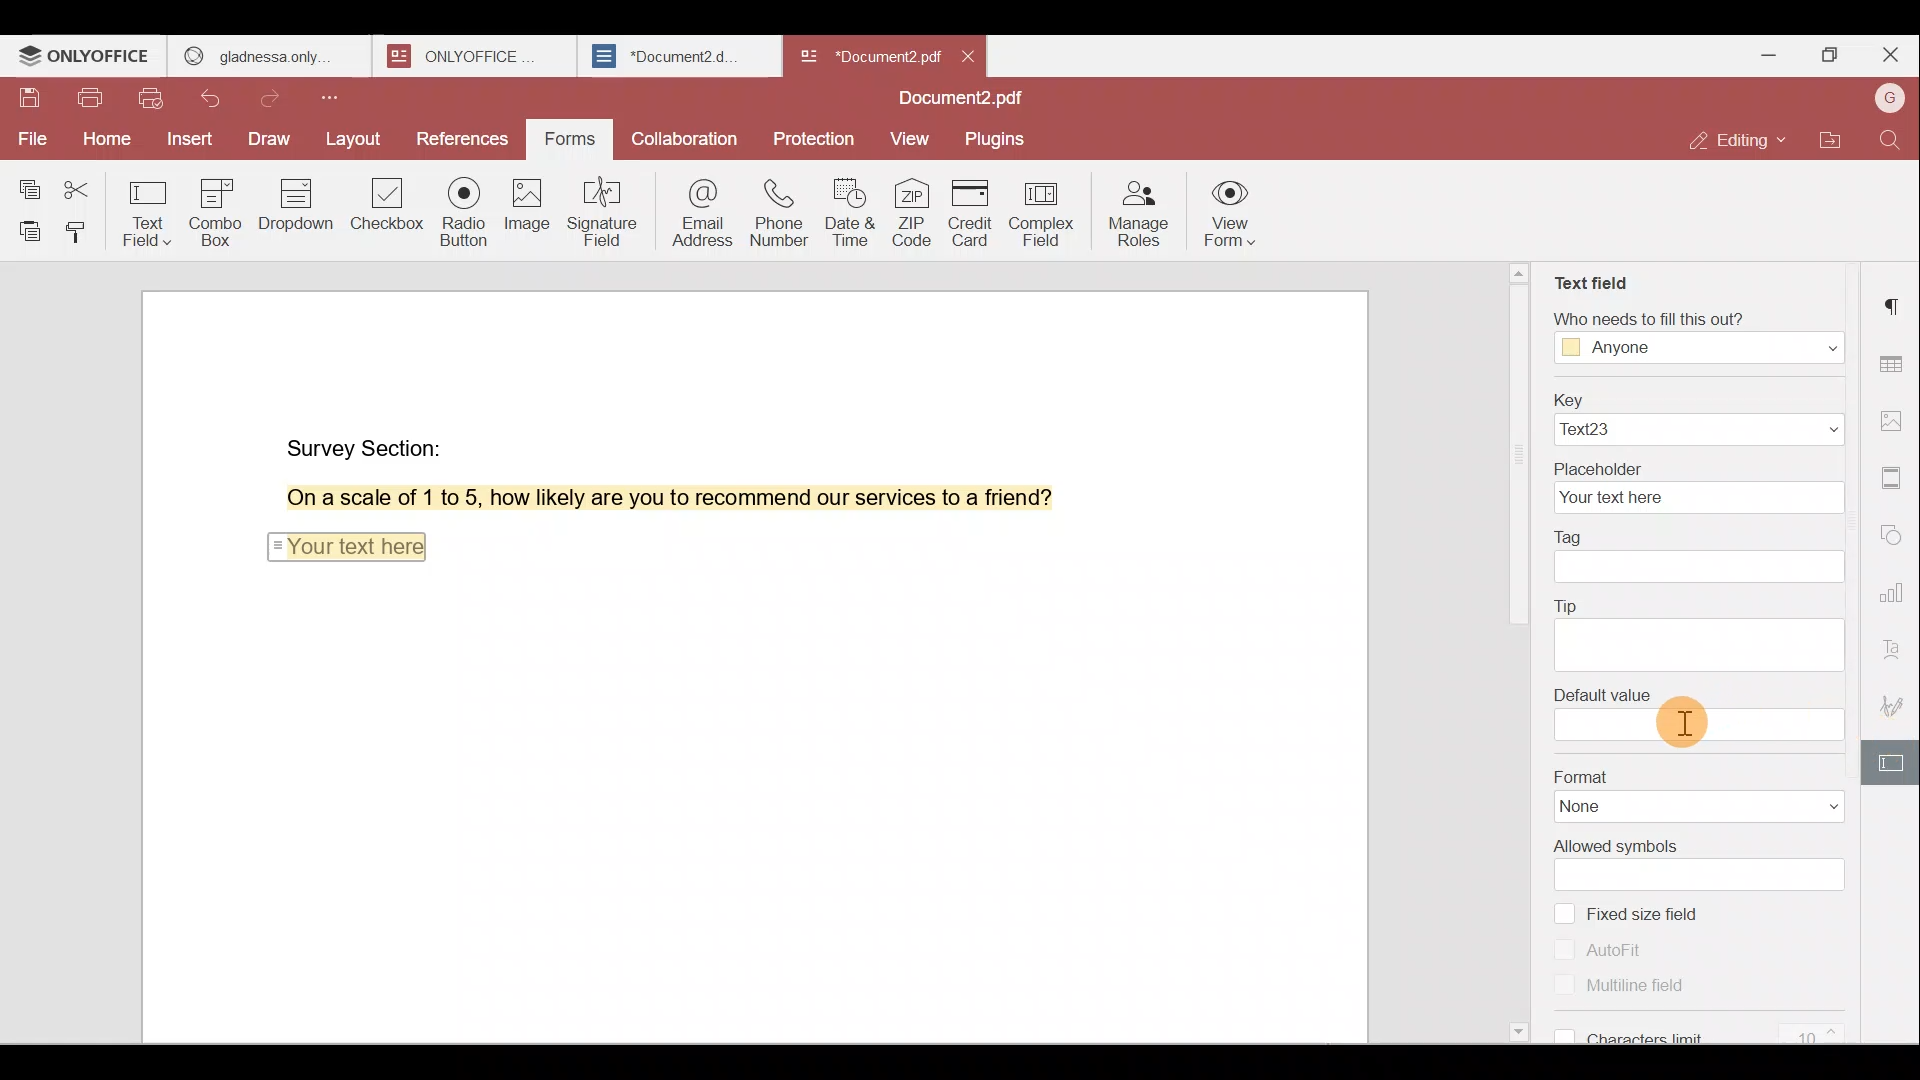 The image size is (1920, 1080). What do you see at coordinates (1885, 763) in the screenshot?
I see `Form settings` at bounding box center [1885, 763].